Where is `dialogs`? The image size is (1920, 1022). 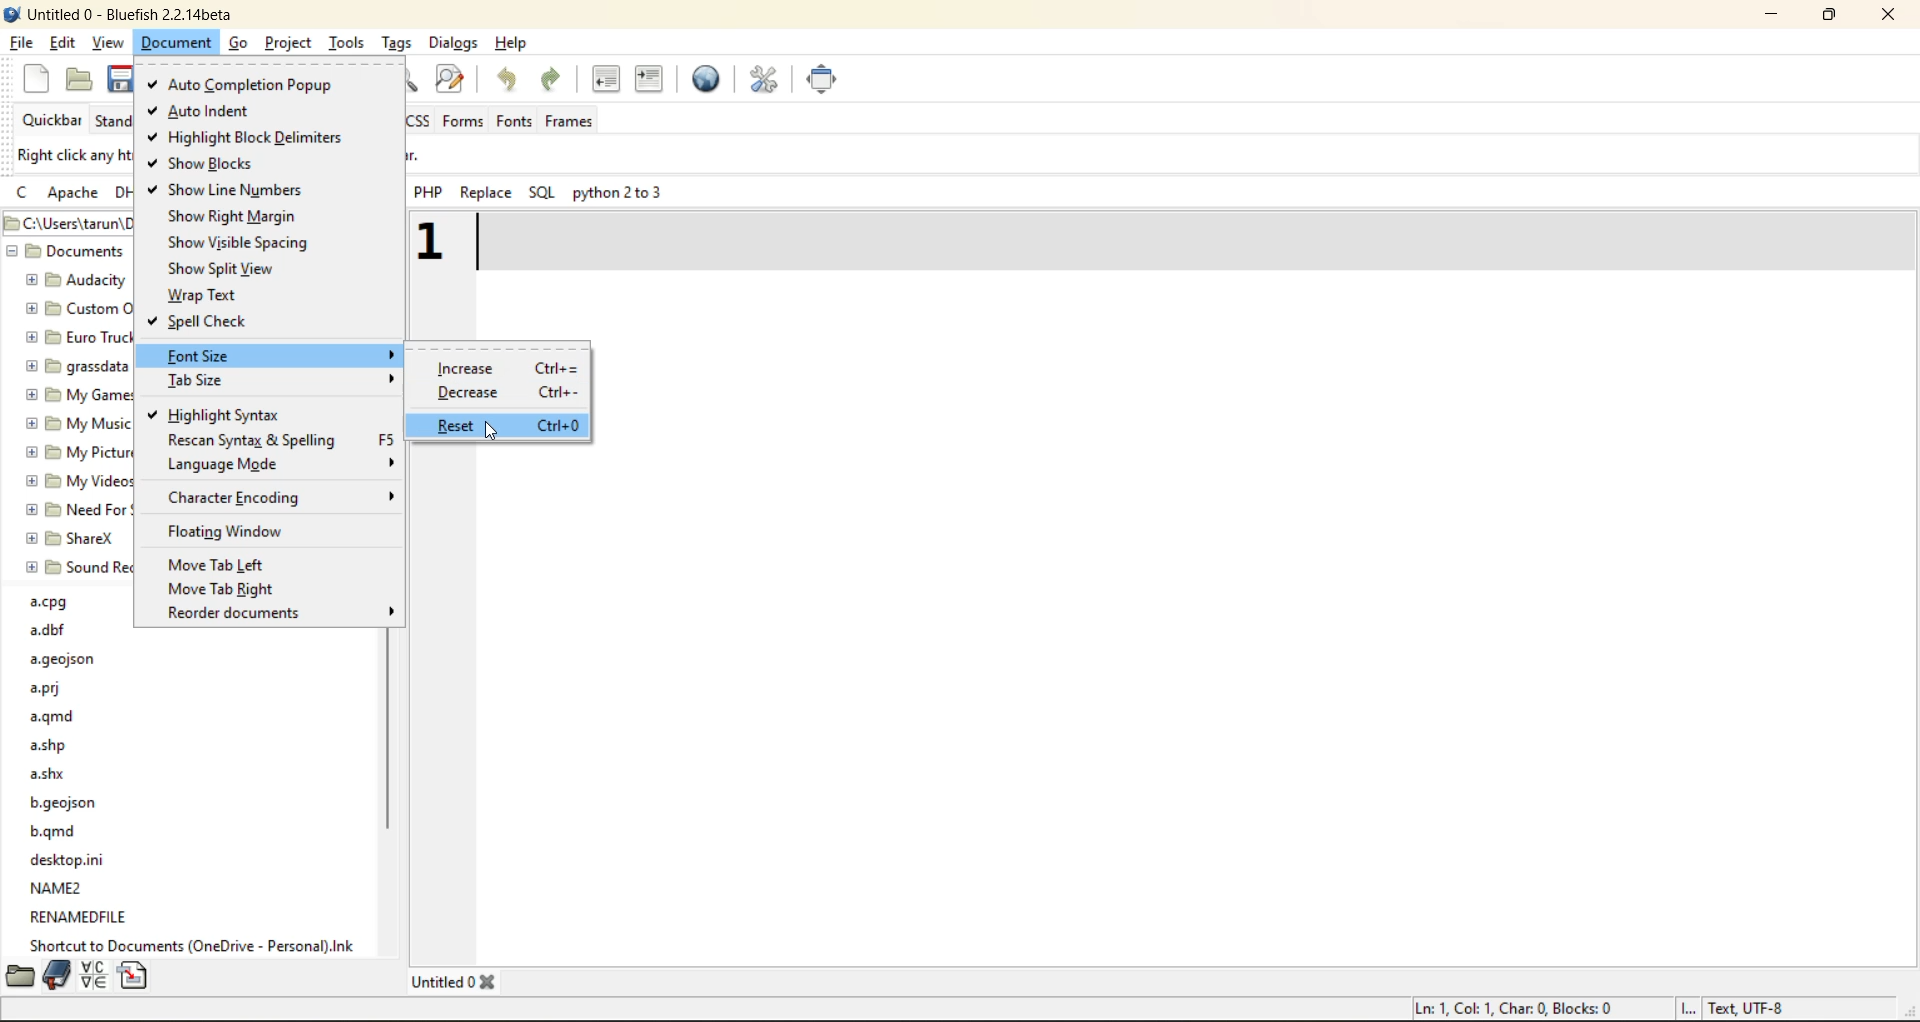
dialogs is located at coordinates (460, 44).